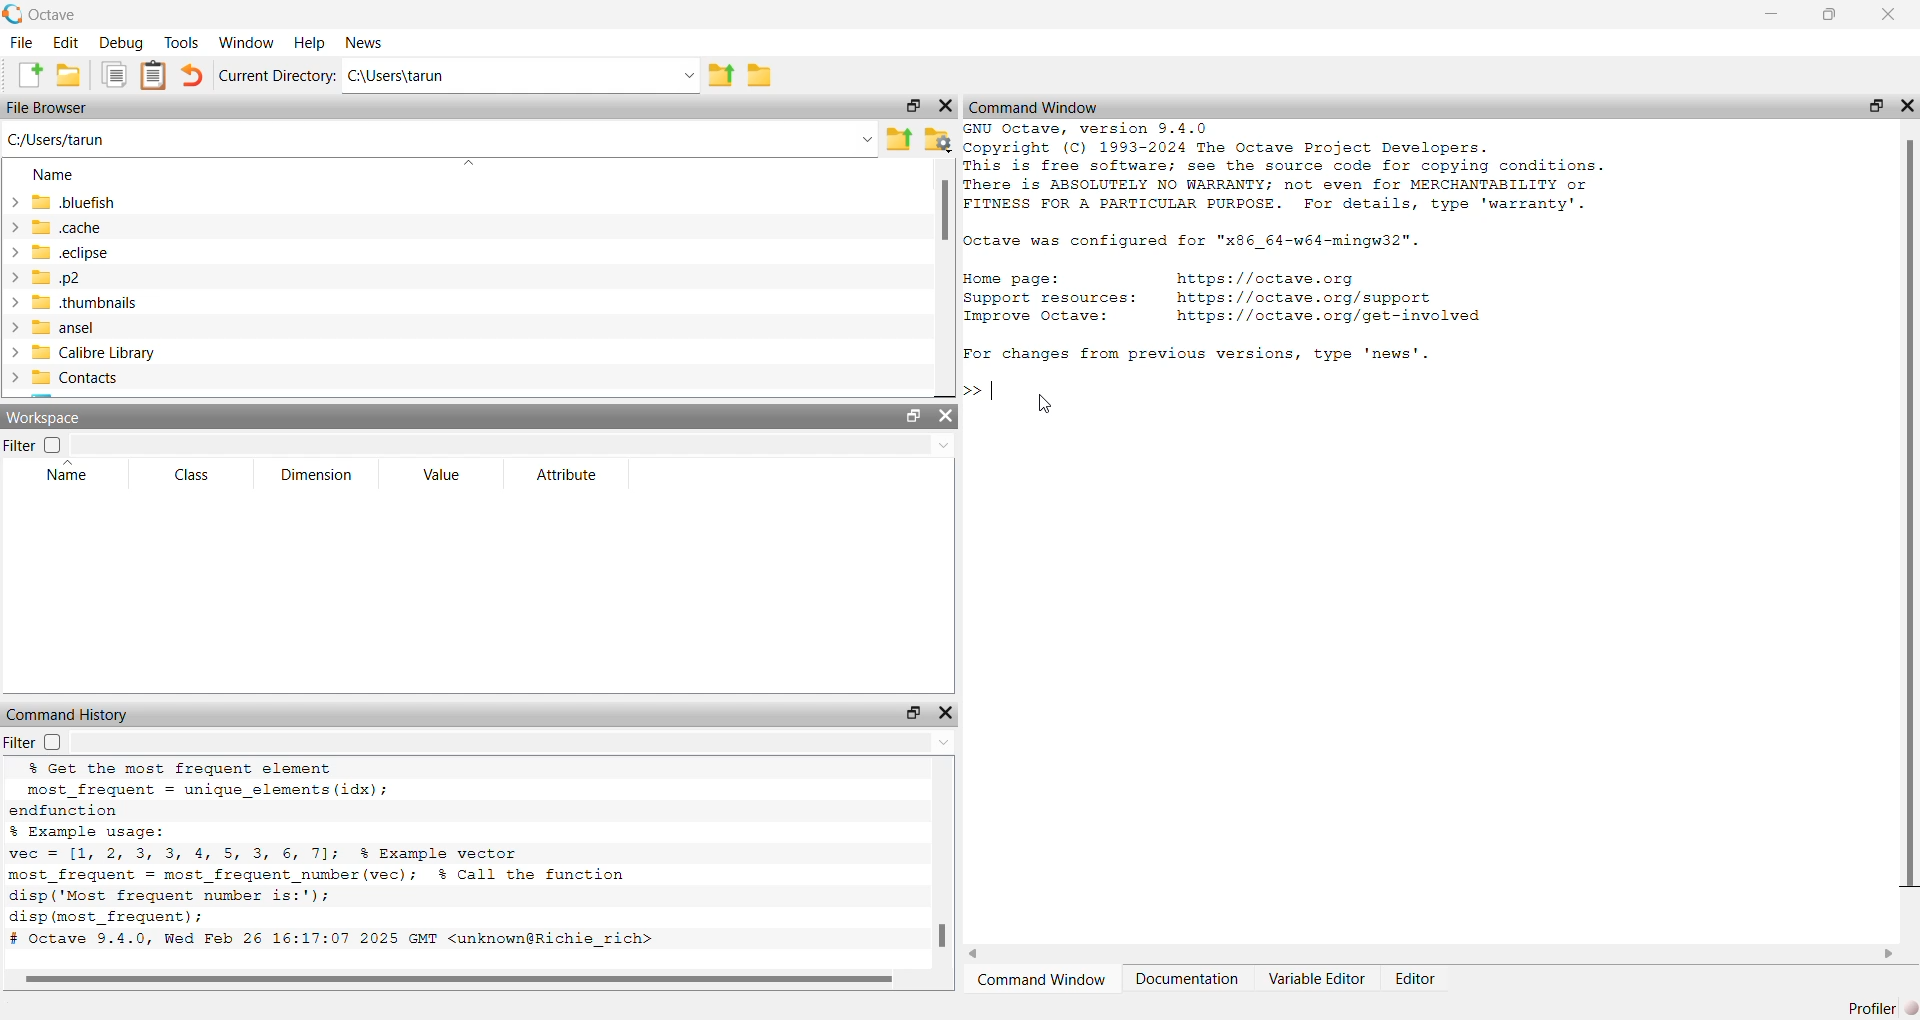 Image resolution: width=1920 pixels, height=1020 pixels. Describe the element at coordinates (87, 303) in the screenshot. I see `.thumbnails` at that location.